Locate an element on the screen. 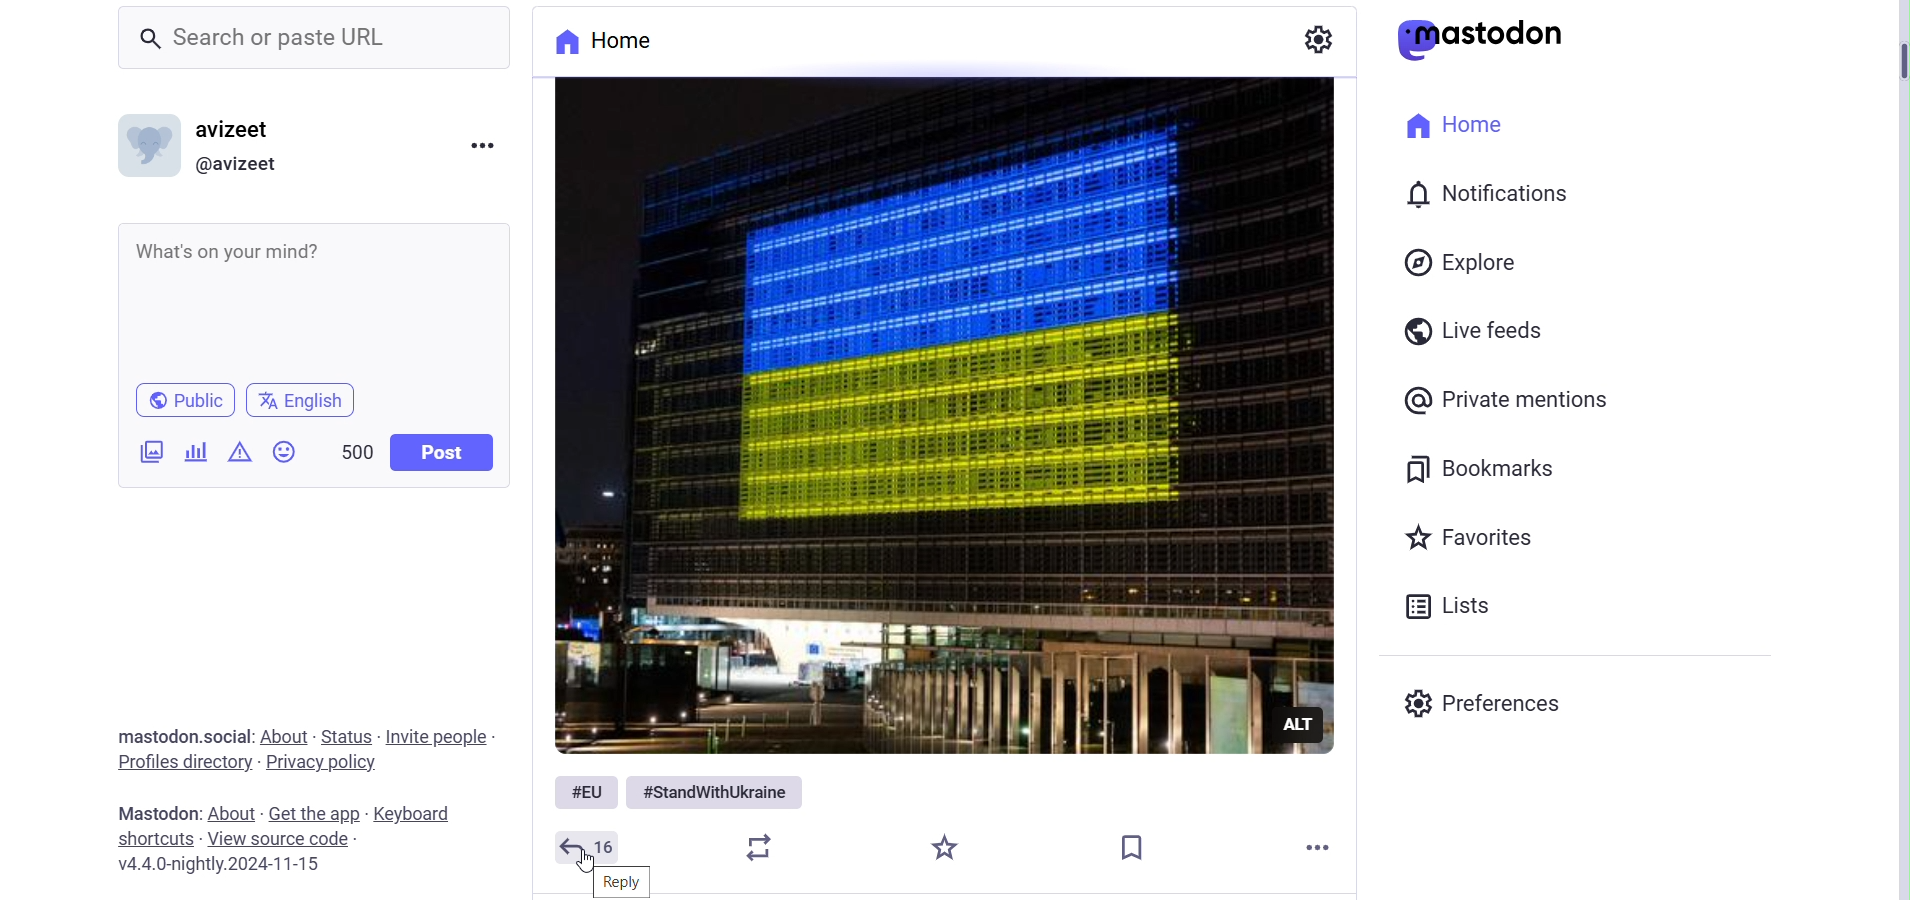  Home is located at coordinates (1461, 127).